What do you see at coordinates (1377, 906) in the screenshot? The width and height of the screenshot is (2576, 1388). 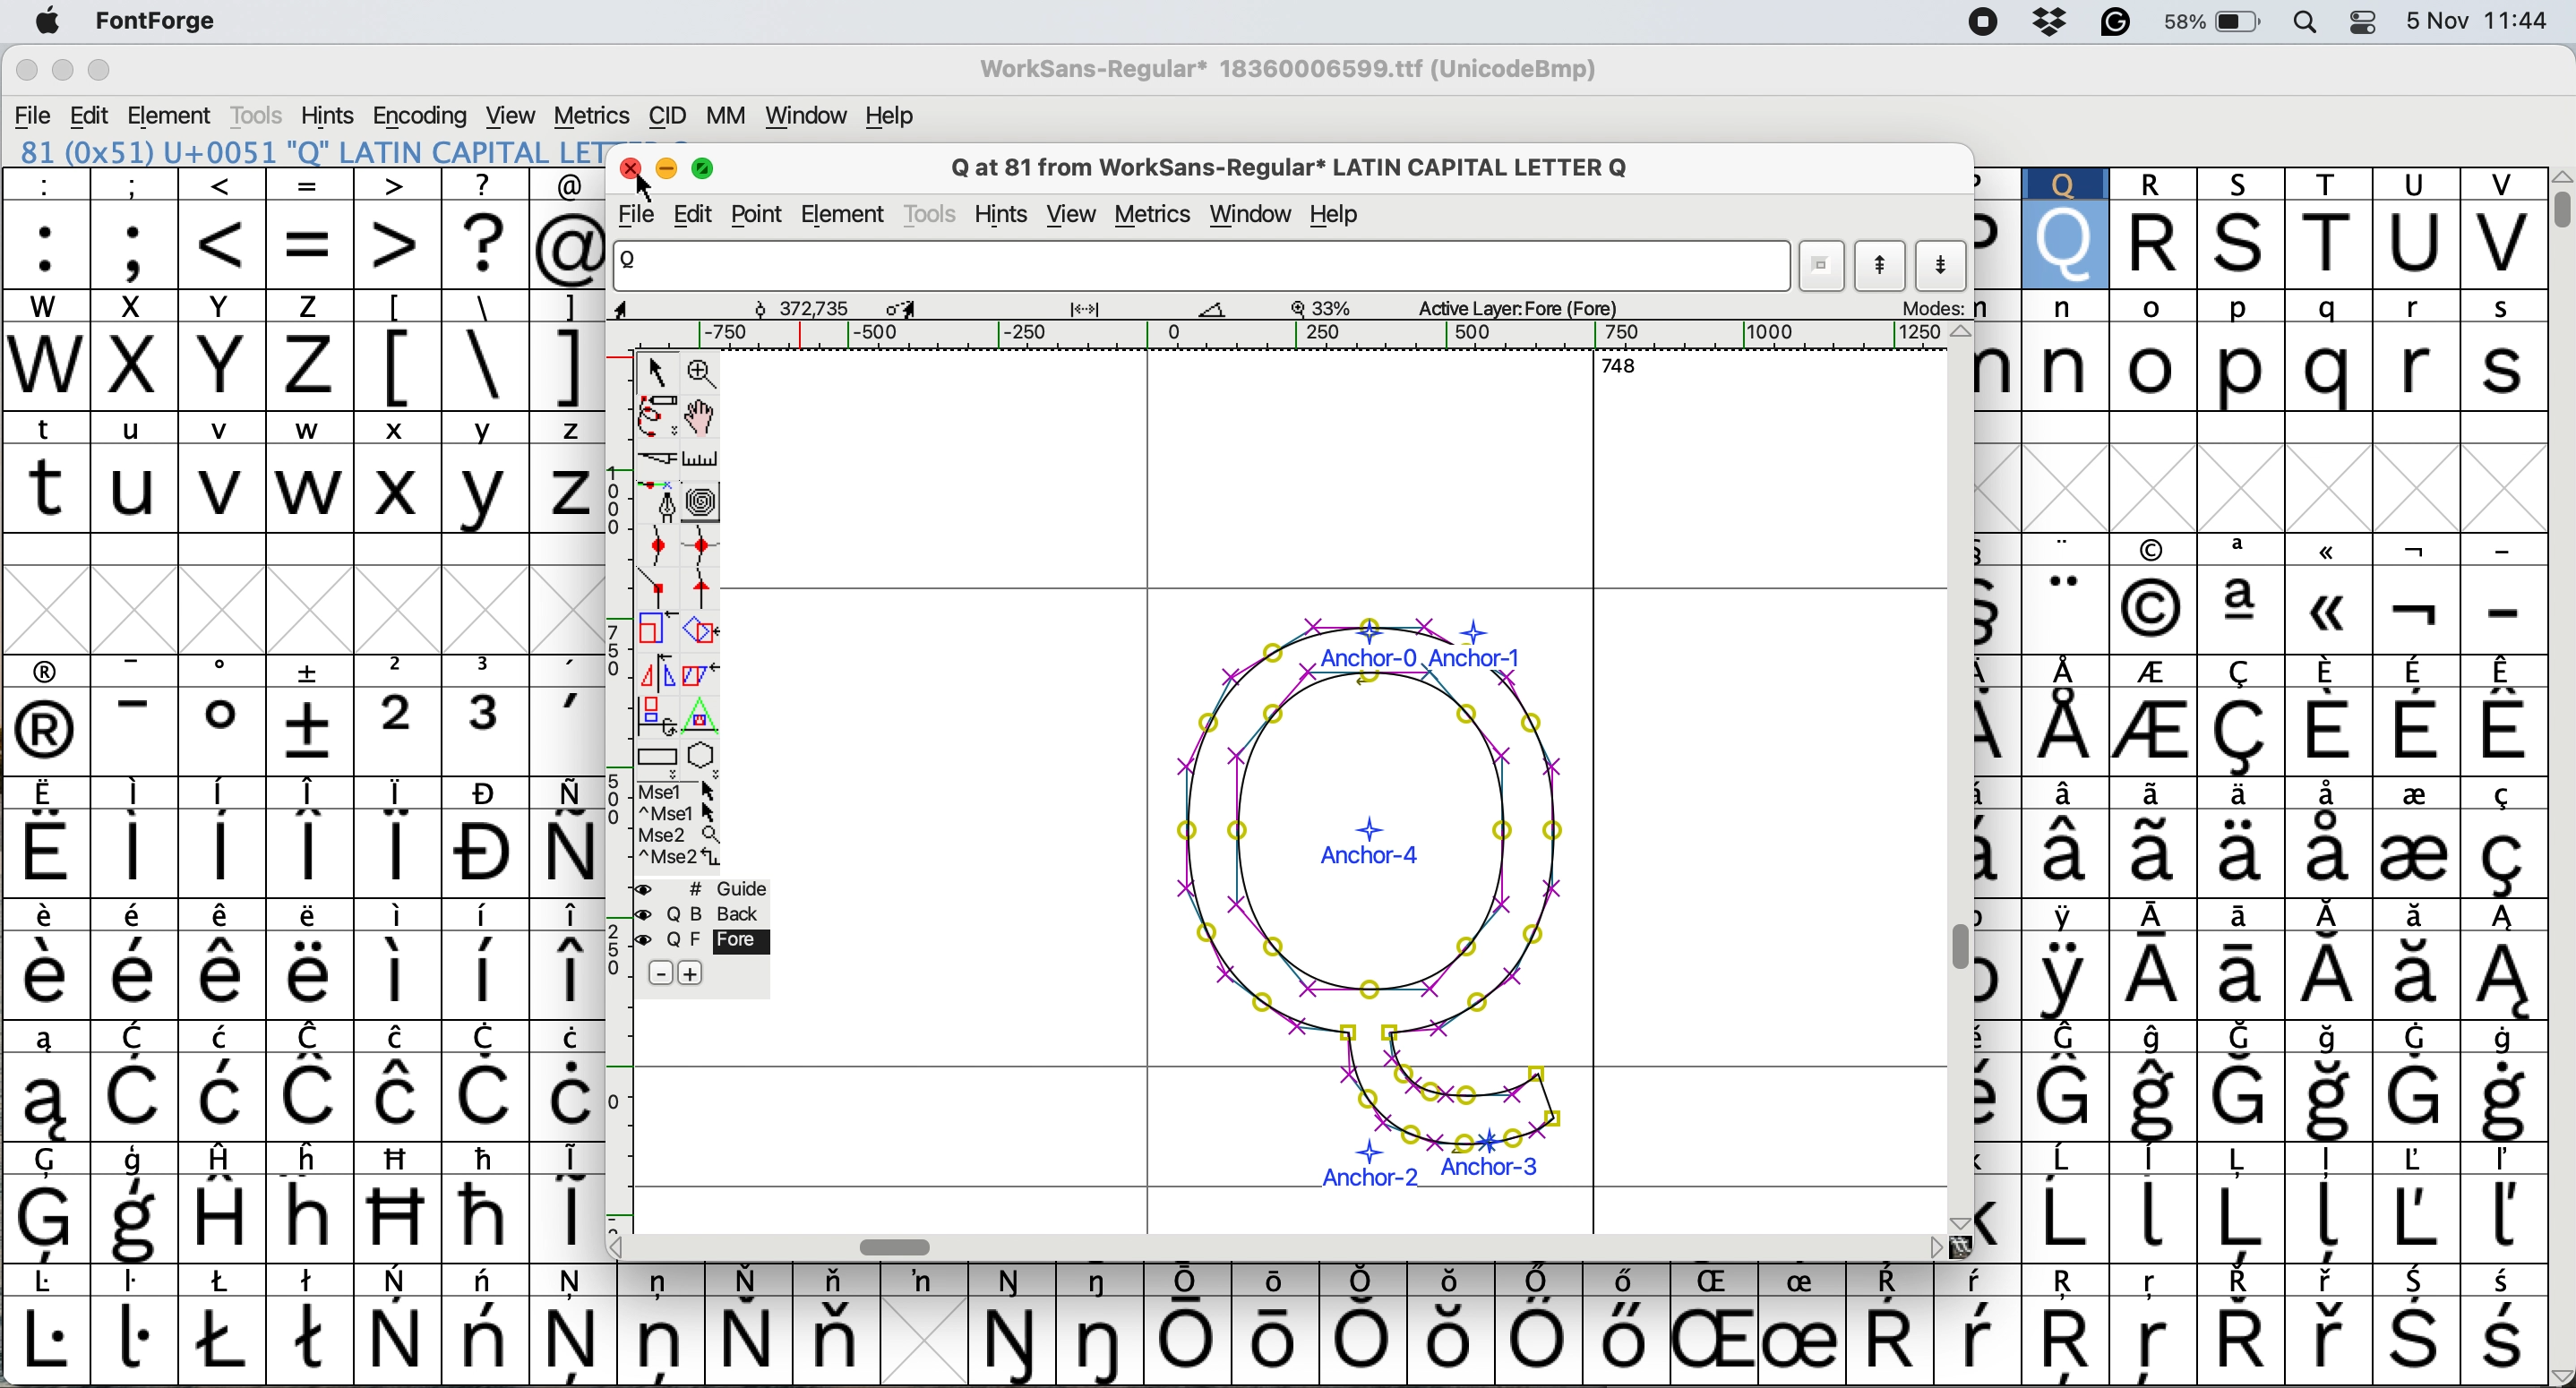 I see `adjust bearings of glyph` at bounding box center [1377, 906].